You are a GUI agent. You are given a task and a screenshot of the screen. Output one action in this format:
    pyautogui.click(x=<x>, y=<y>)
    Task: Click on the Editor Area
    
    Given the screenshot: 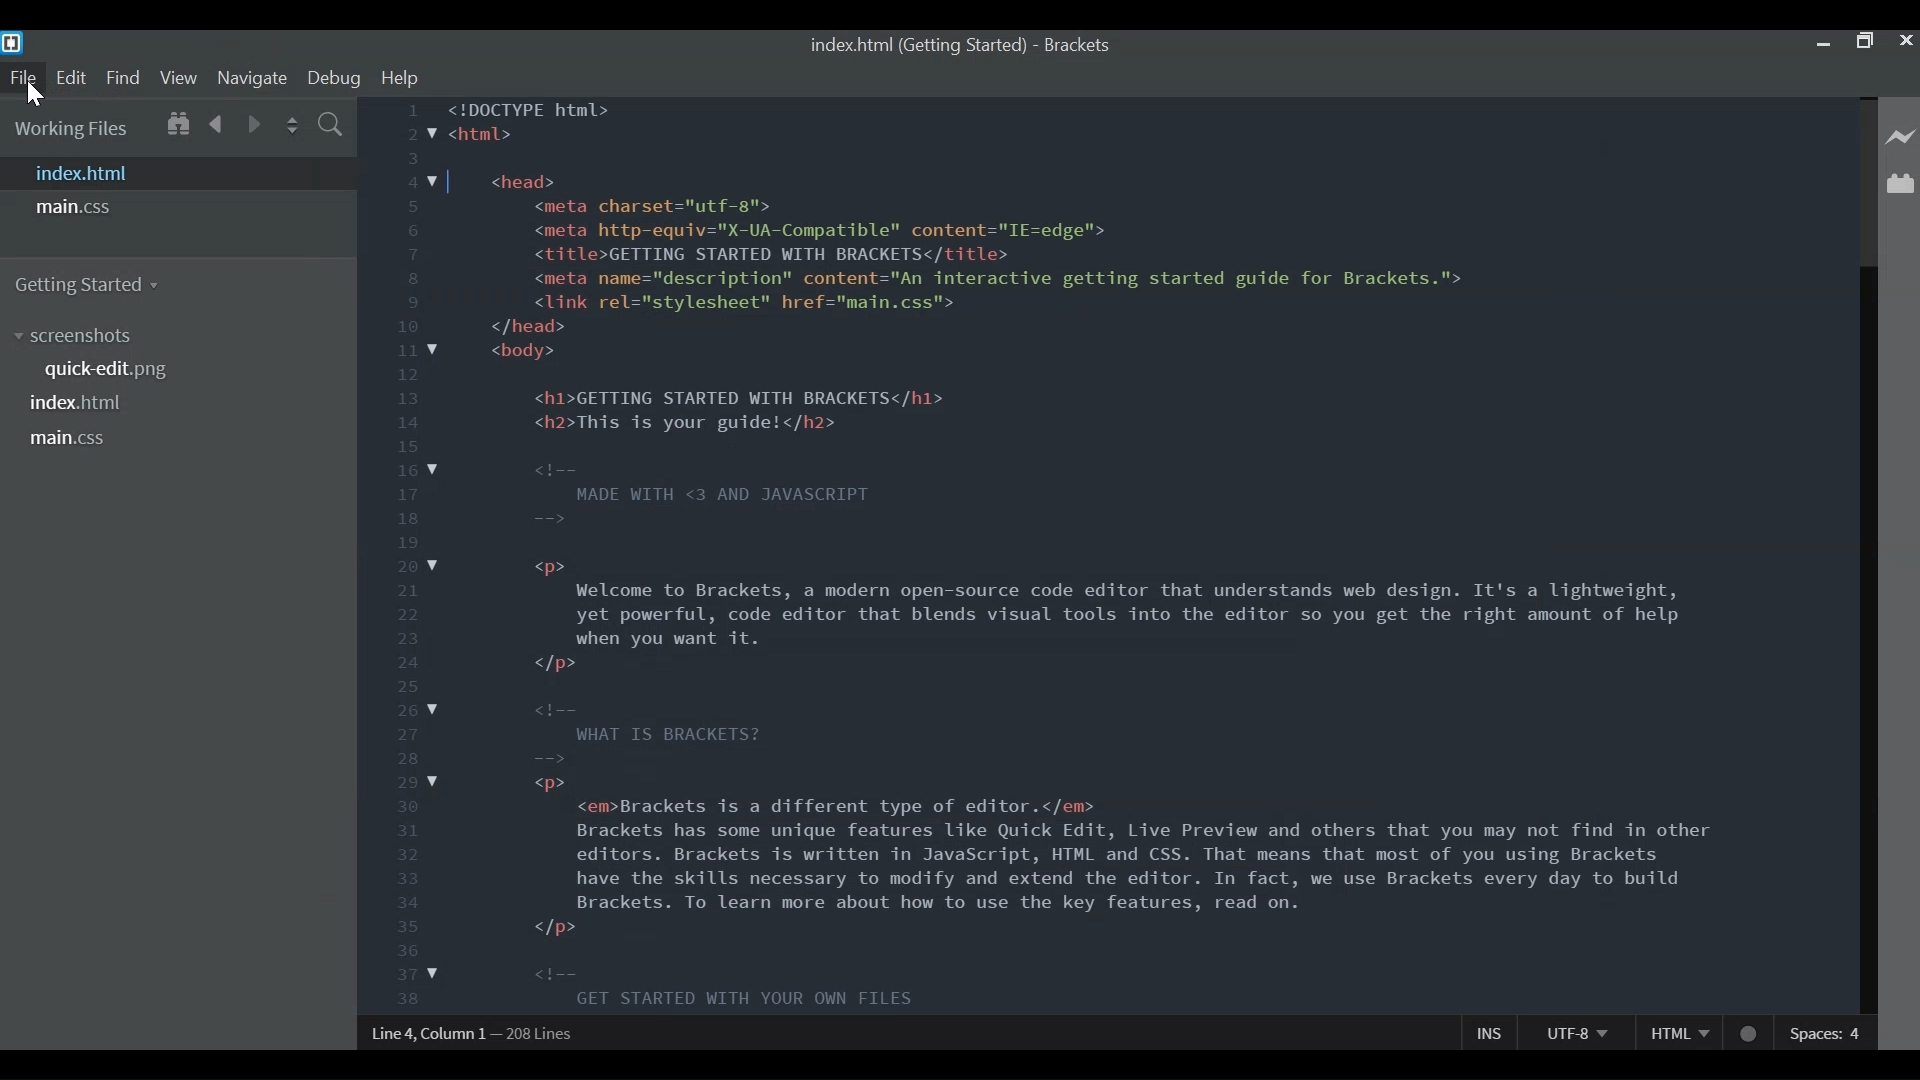 What is the action you would take?
    pyautogui.click(x=1102, y=554)
    